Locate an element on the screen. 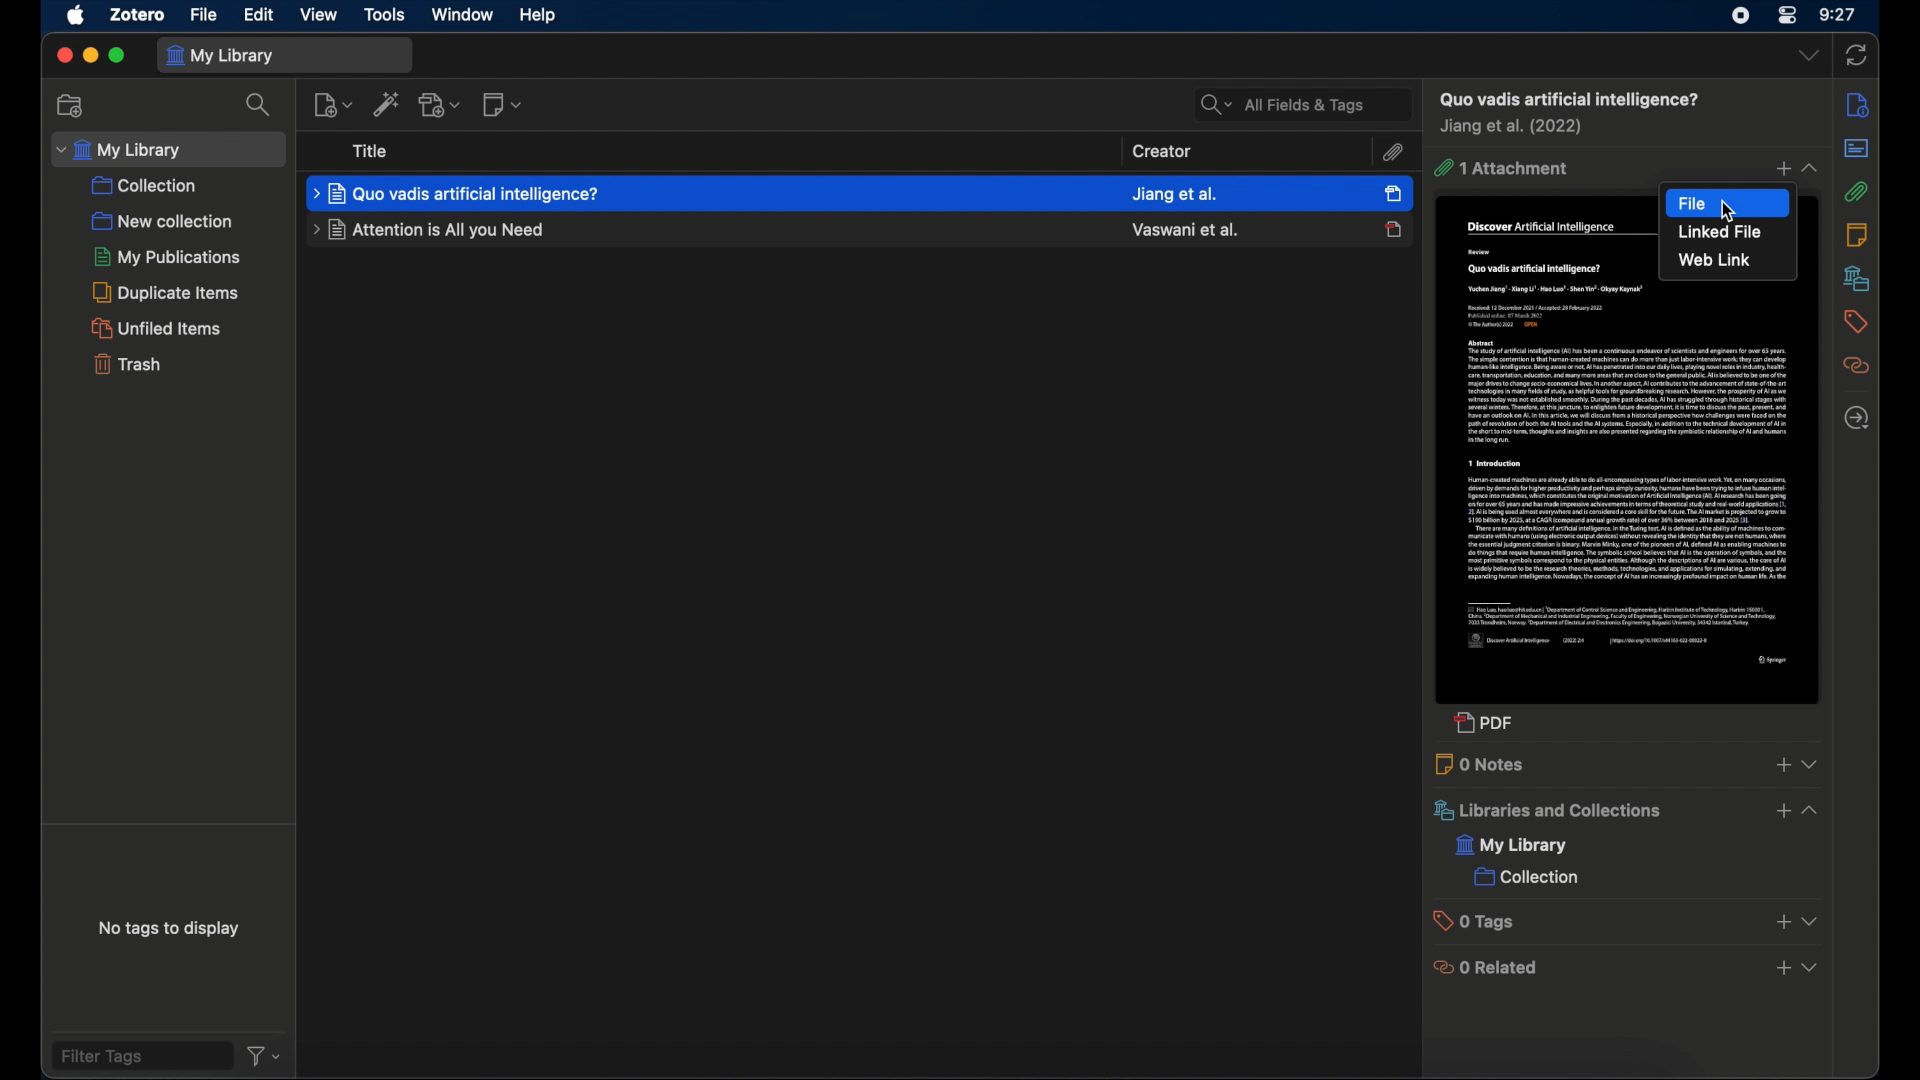  dropdown menu opened is located at coordinates (1814, 810).